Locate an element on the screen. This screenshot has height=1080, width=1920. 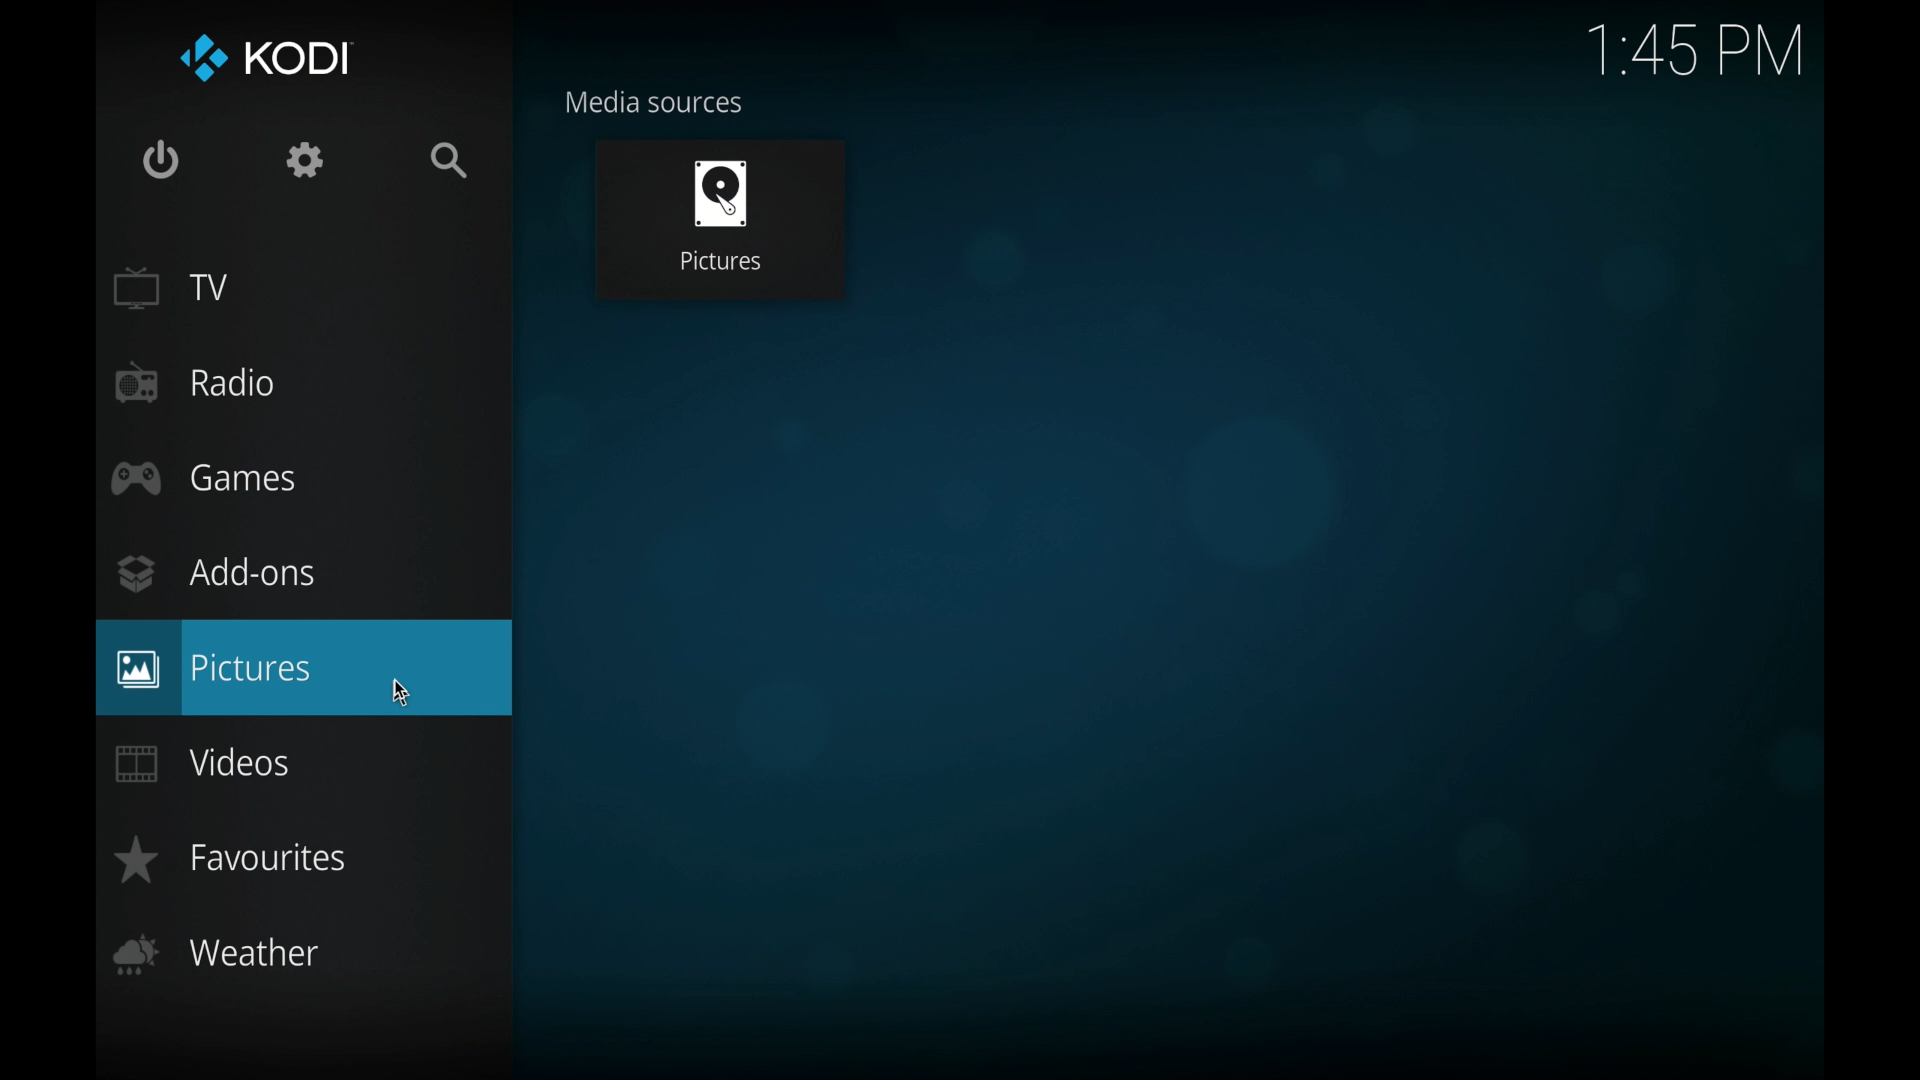
search is located at coordinates (450, 160).